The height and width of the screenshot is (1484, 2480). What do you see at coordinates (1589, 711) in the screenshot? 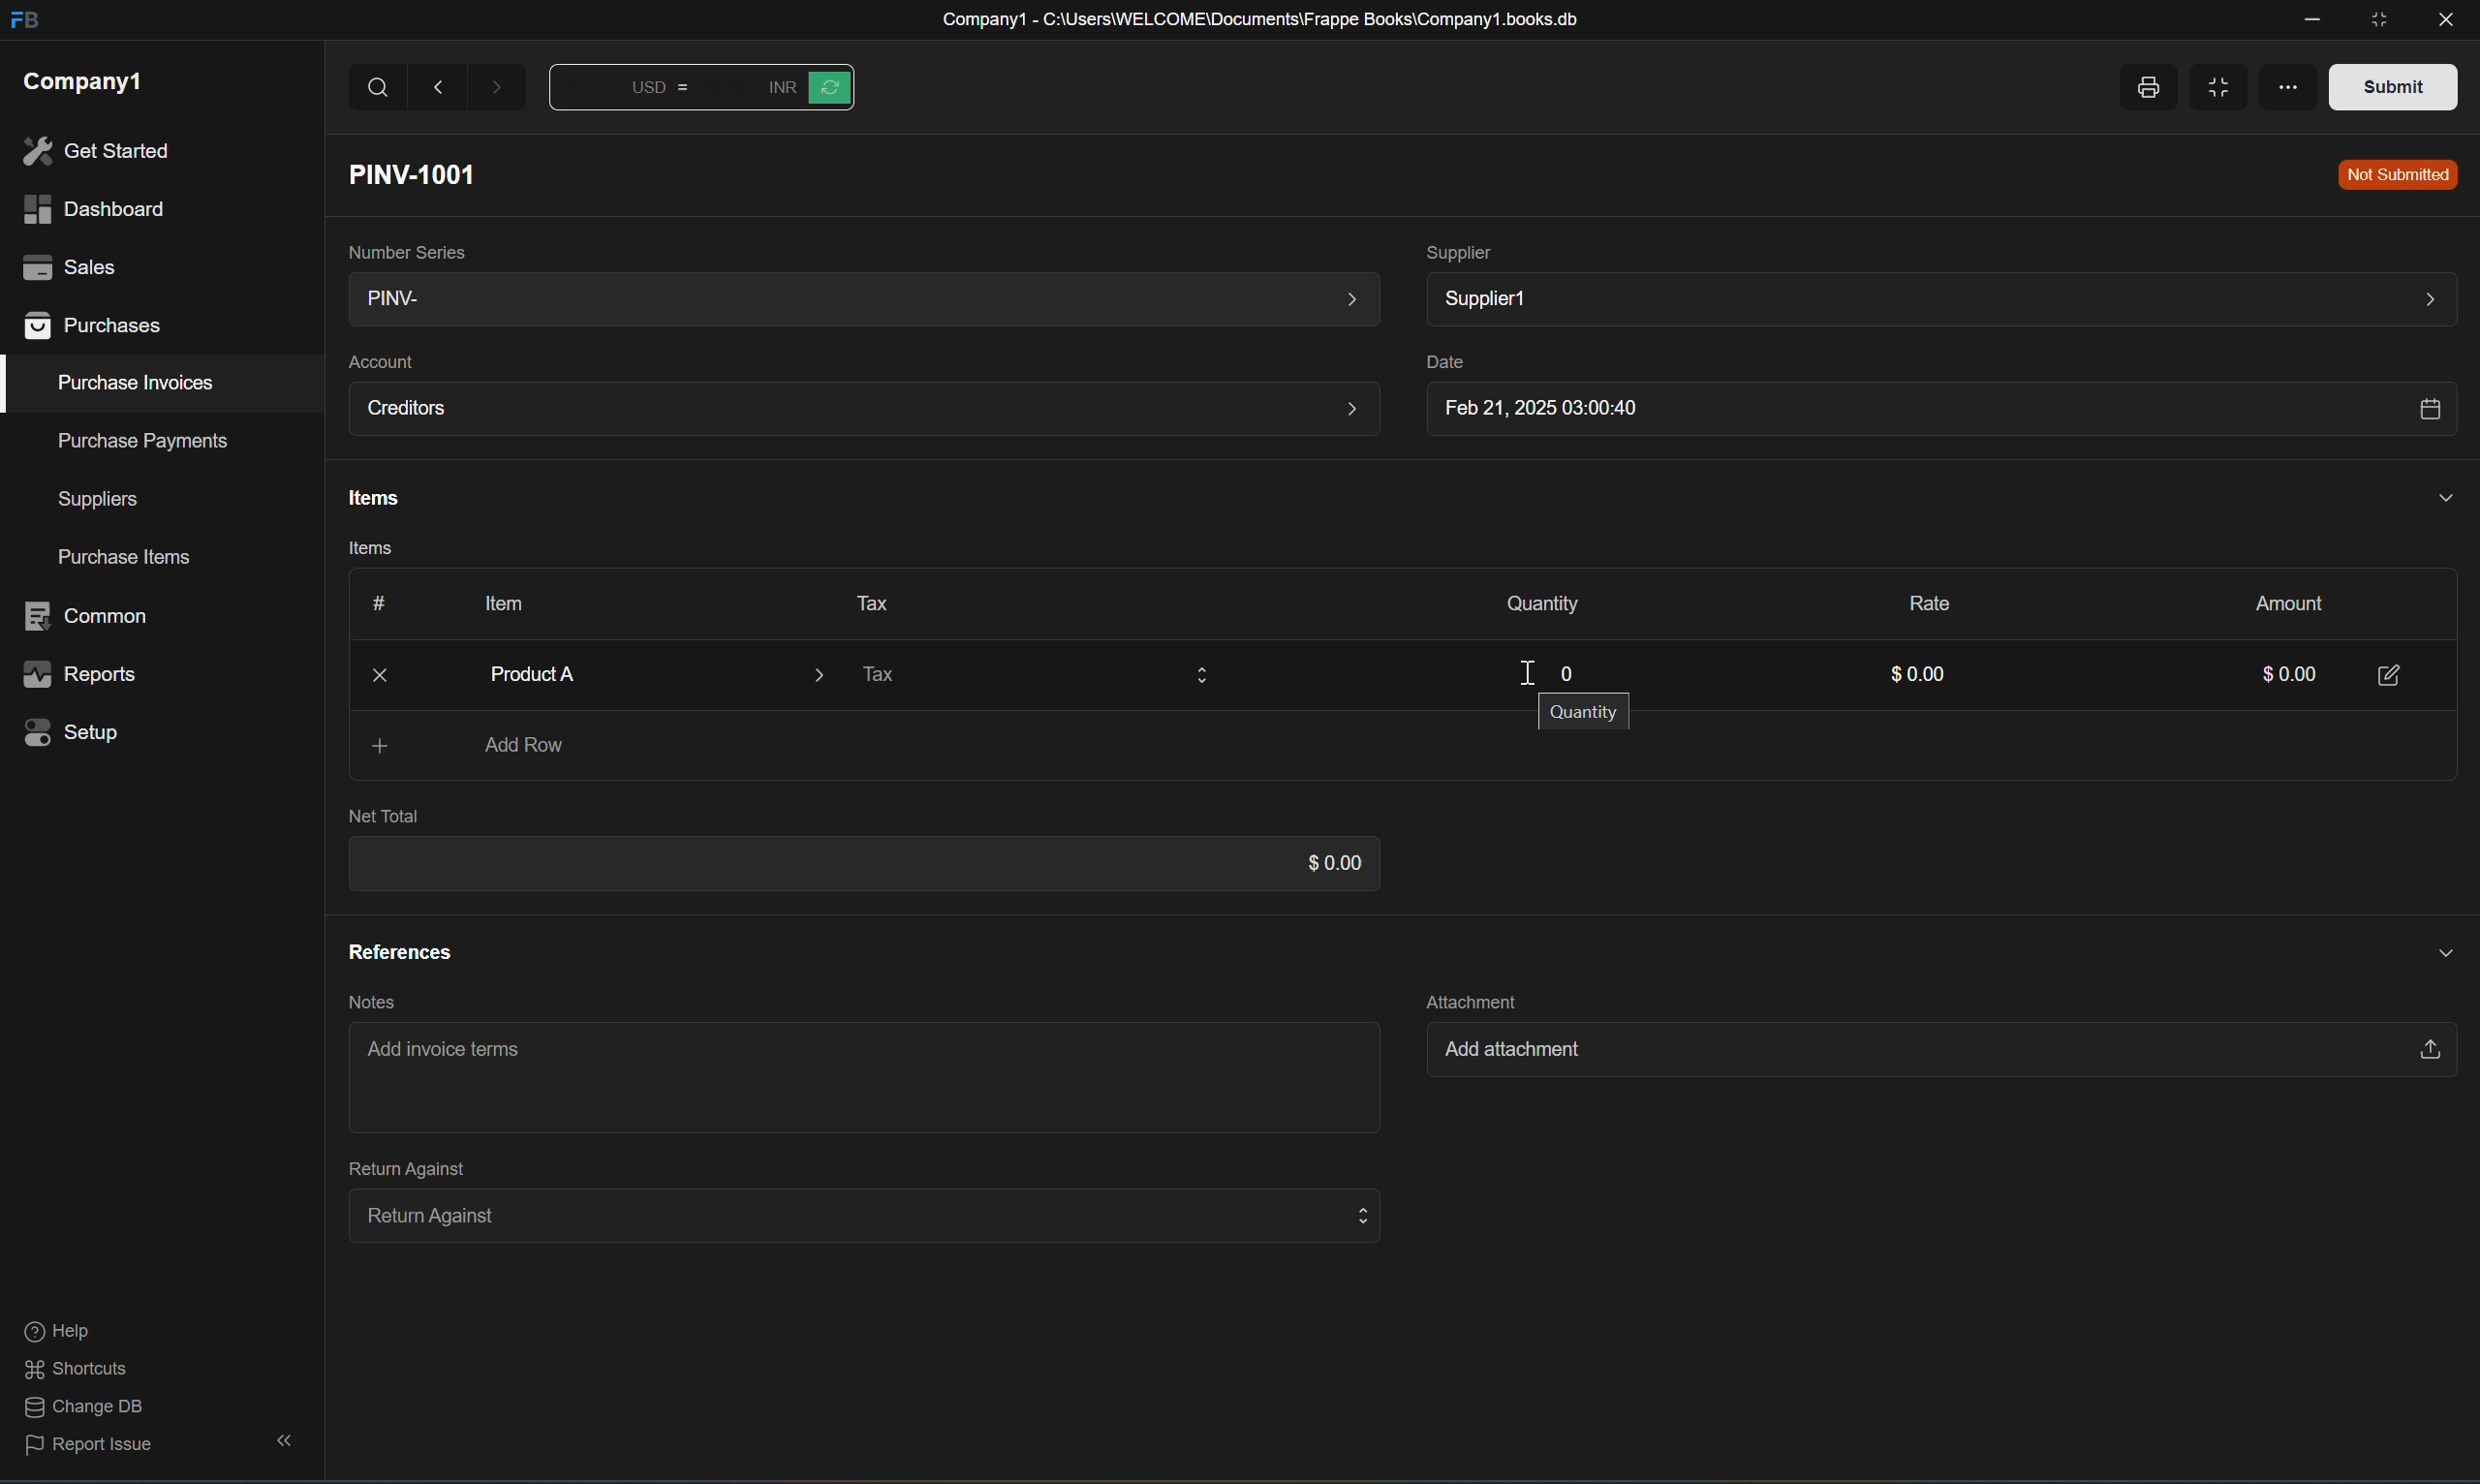
I see `Quantity` at bounding box center [1589, 711].